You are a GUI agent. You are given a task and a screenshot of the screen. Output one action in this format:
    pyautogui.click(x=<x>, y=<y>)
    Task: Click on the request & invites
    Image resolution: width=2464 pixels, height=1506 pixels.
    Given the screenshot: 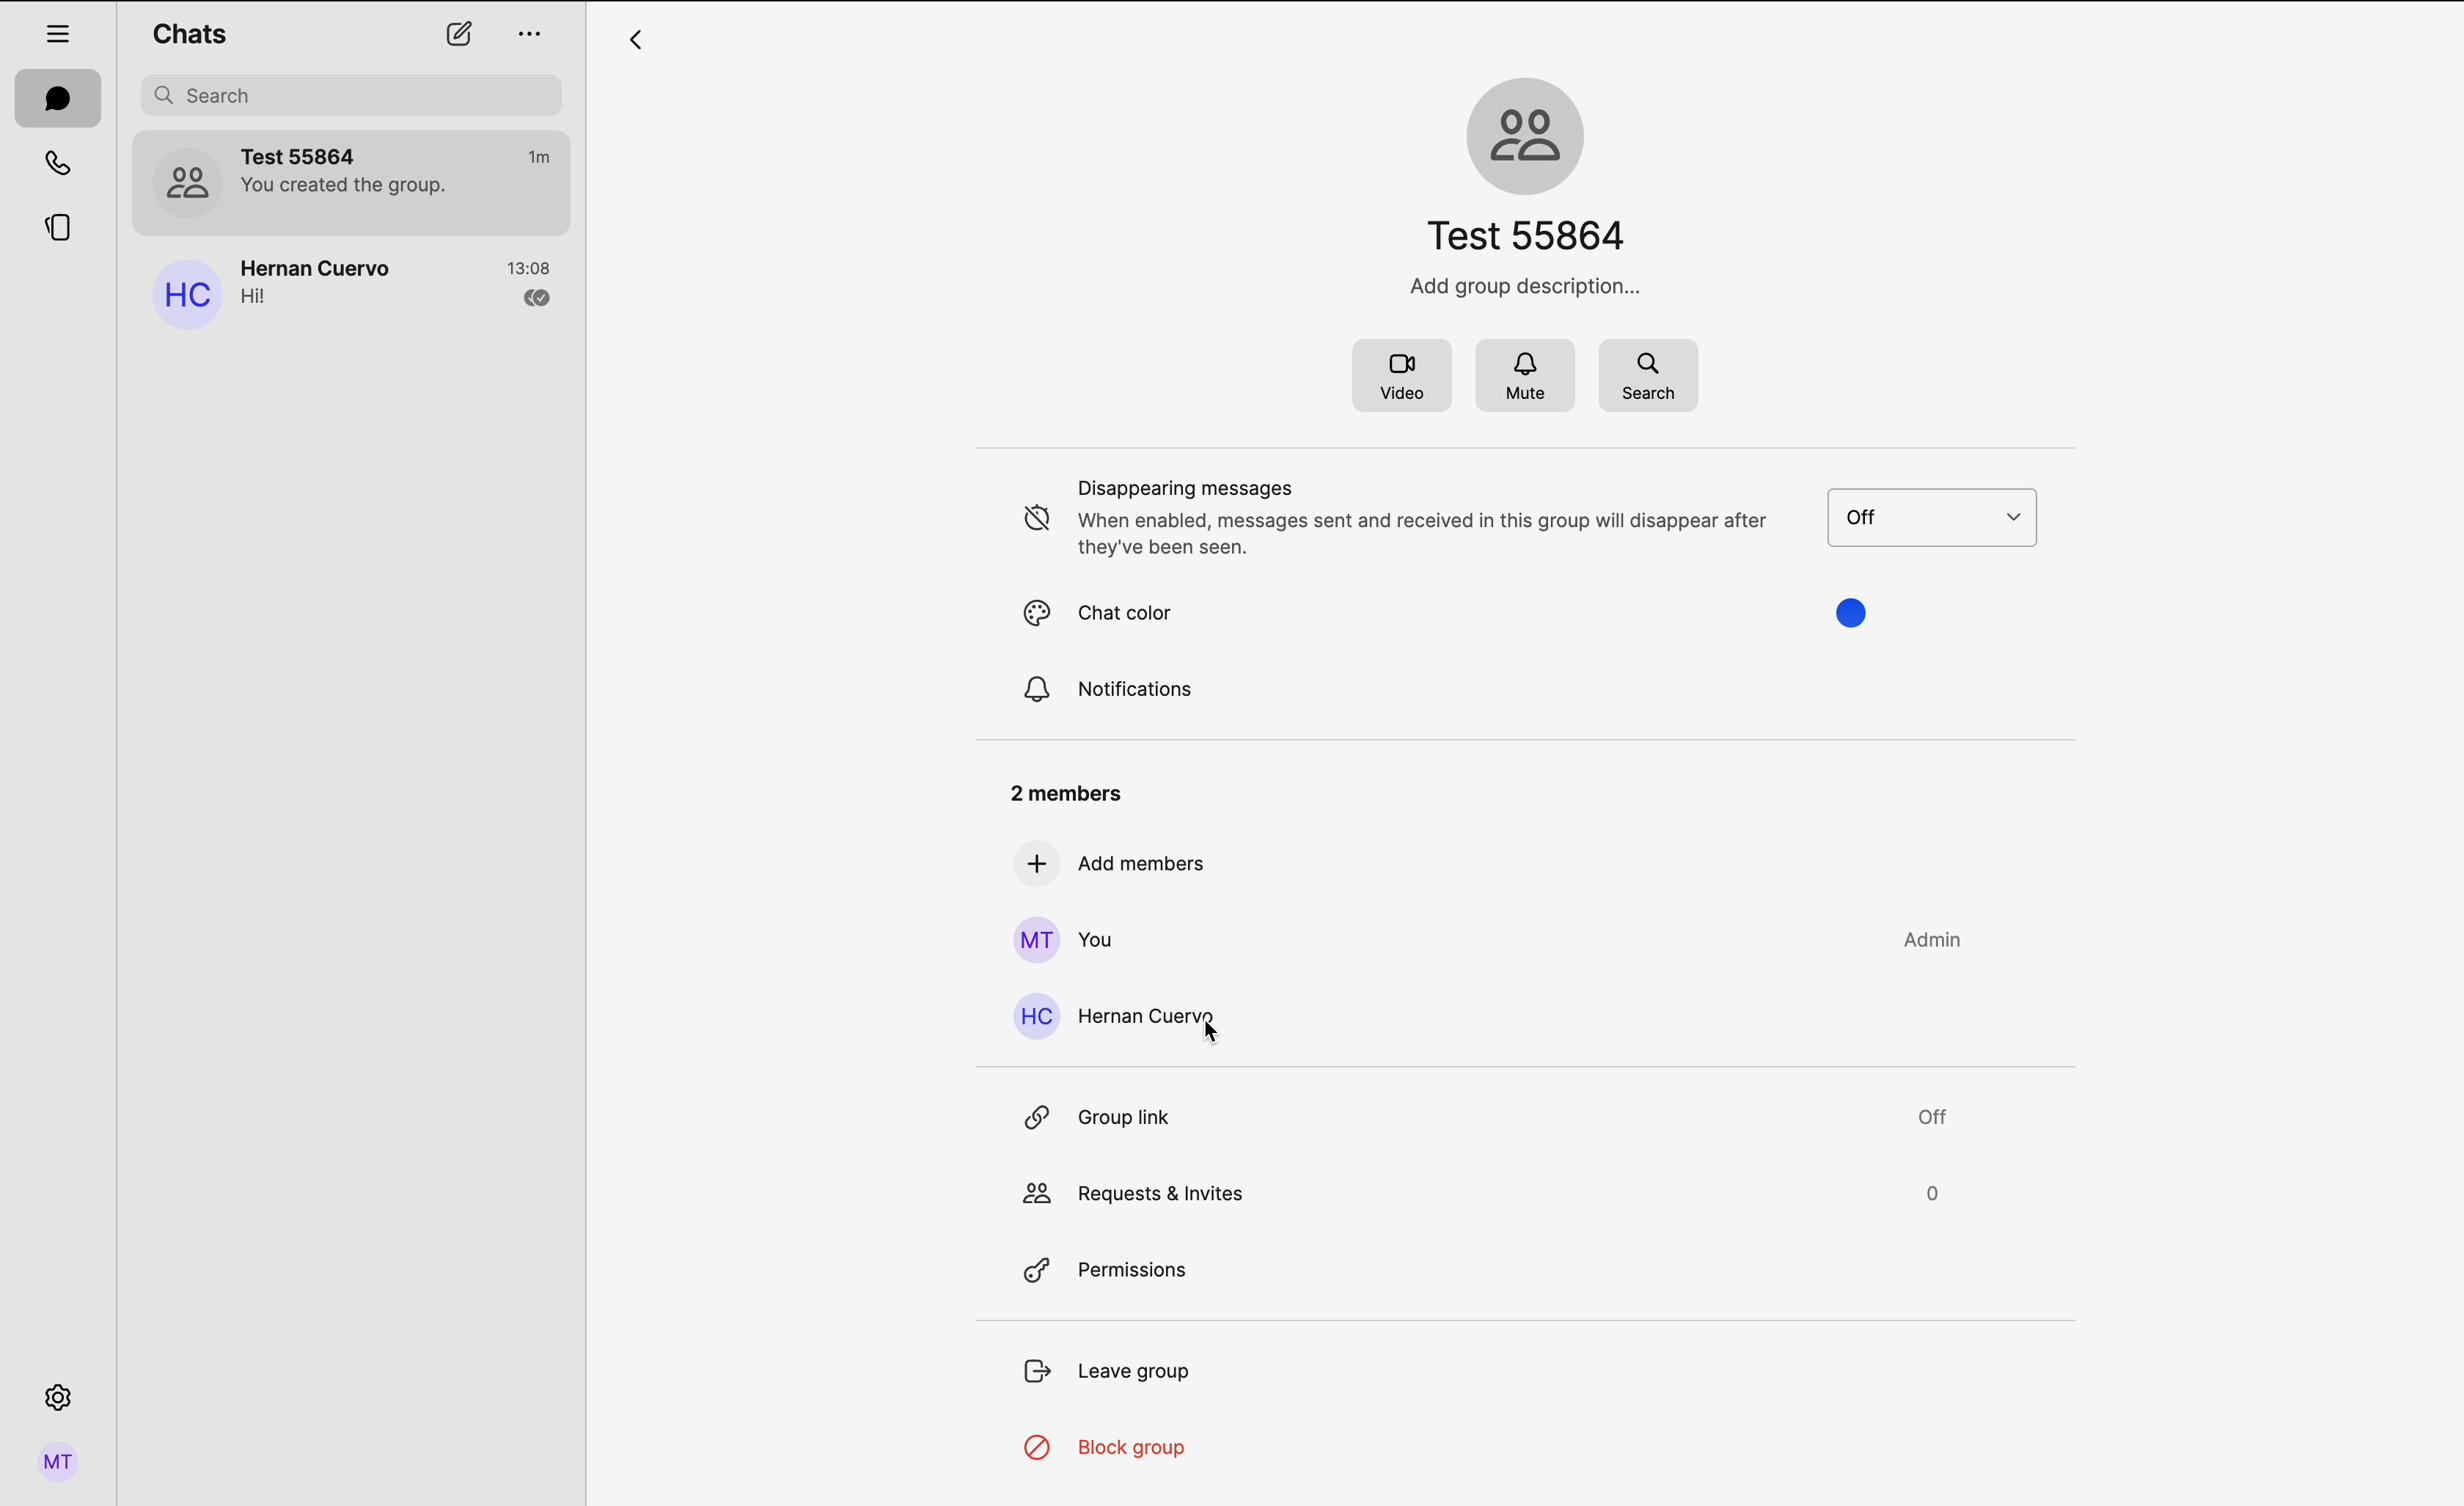 What is the action you would take?
    pyautogui.click(x=1478, y=1193)
    